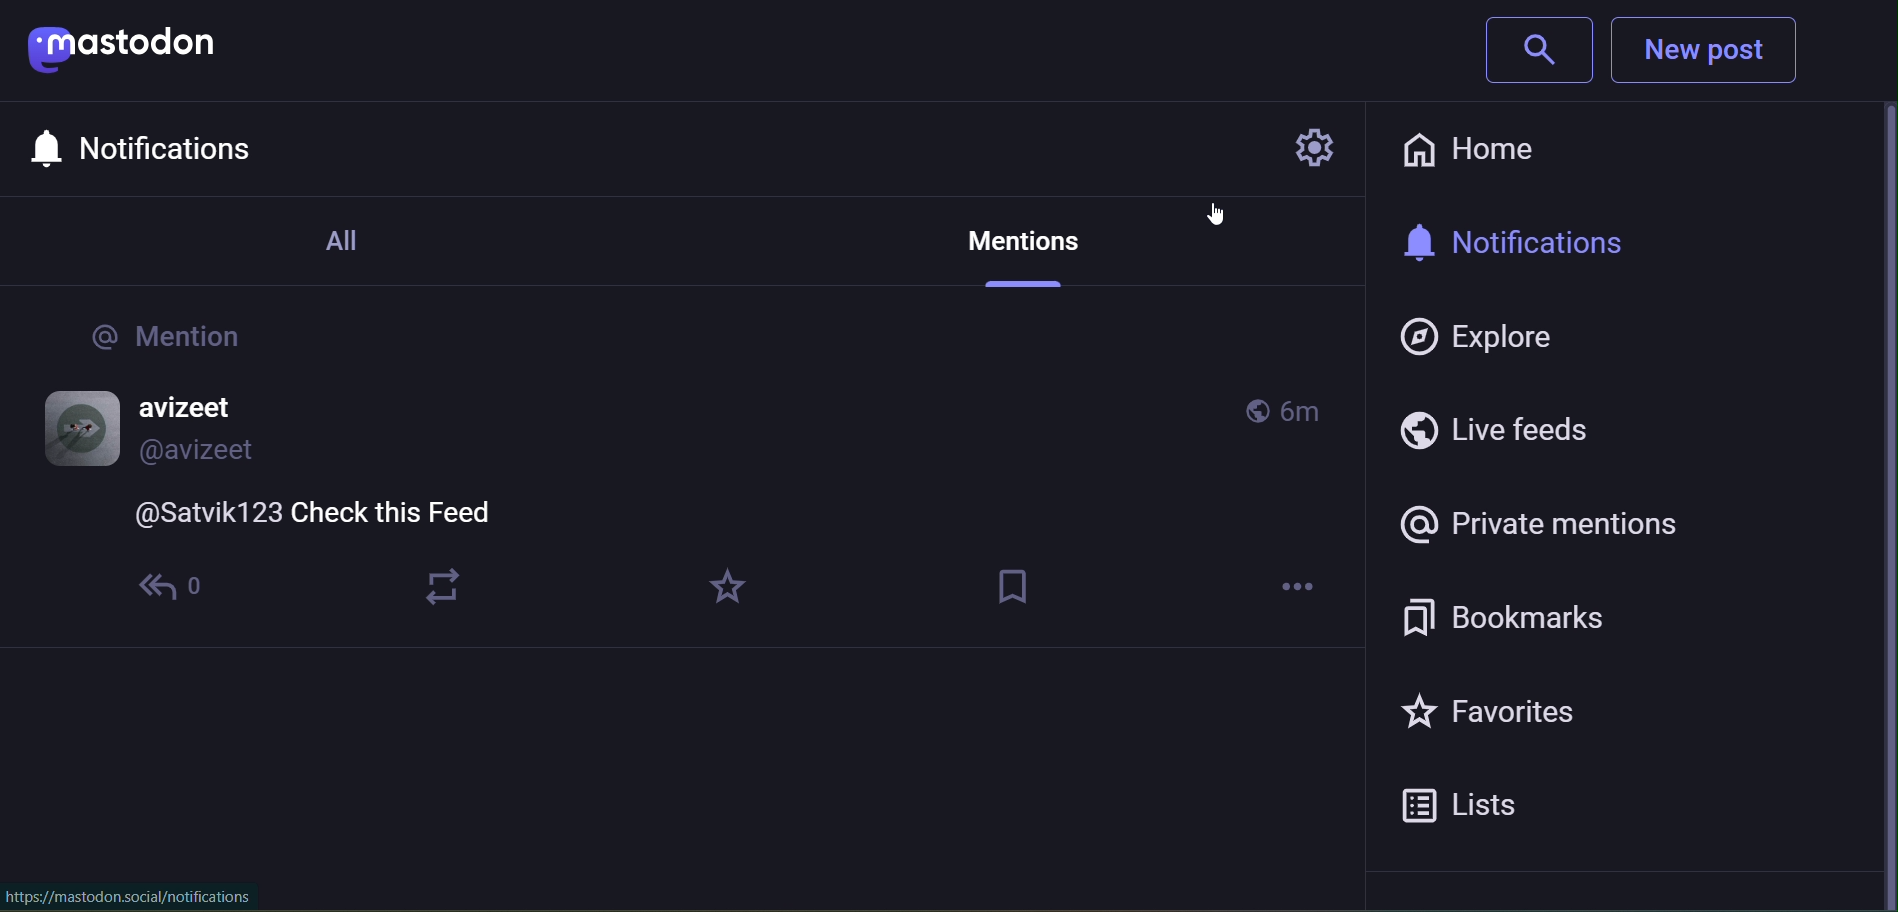 The width and height of the screenshot is (1898, 912). I want to click on @avizeet, so click(203, 447).